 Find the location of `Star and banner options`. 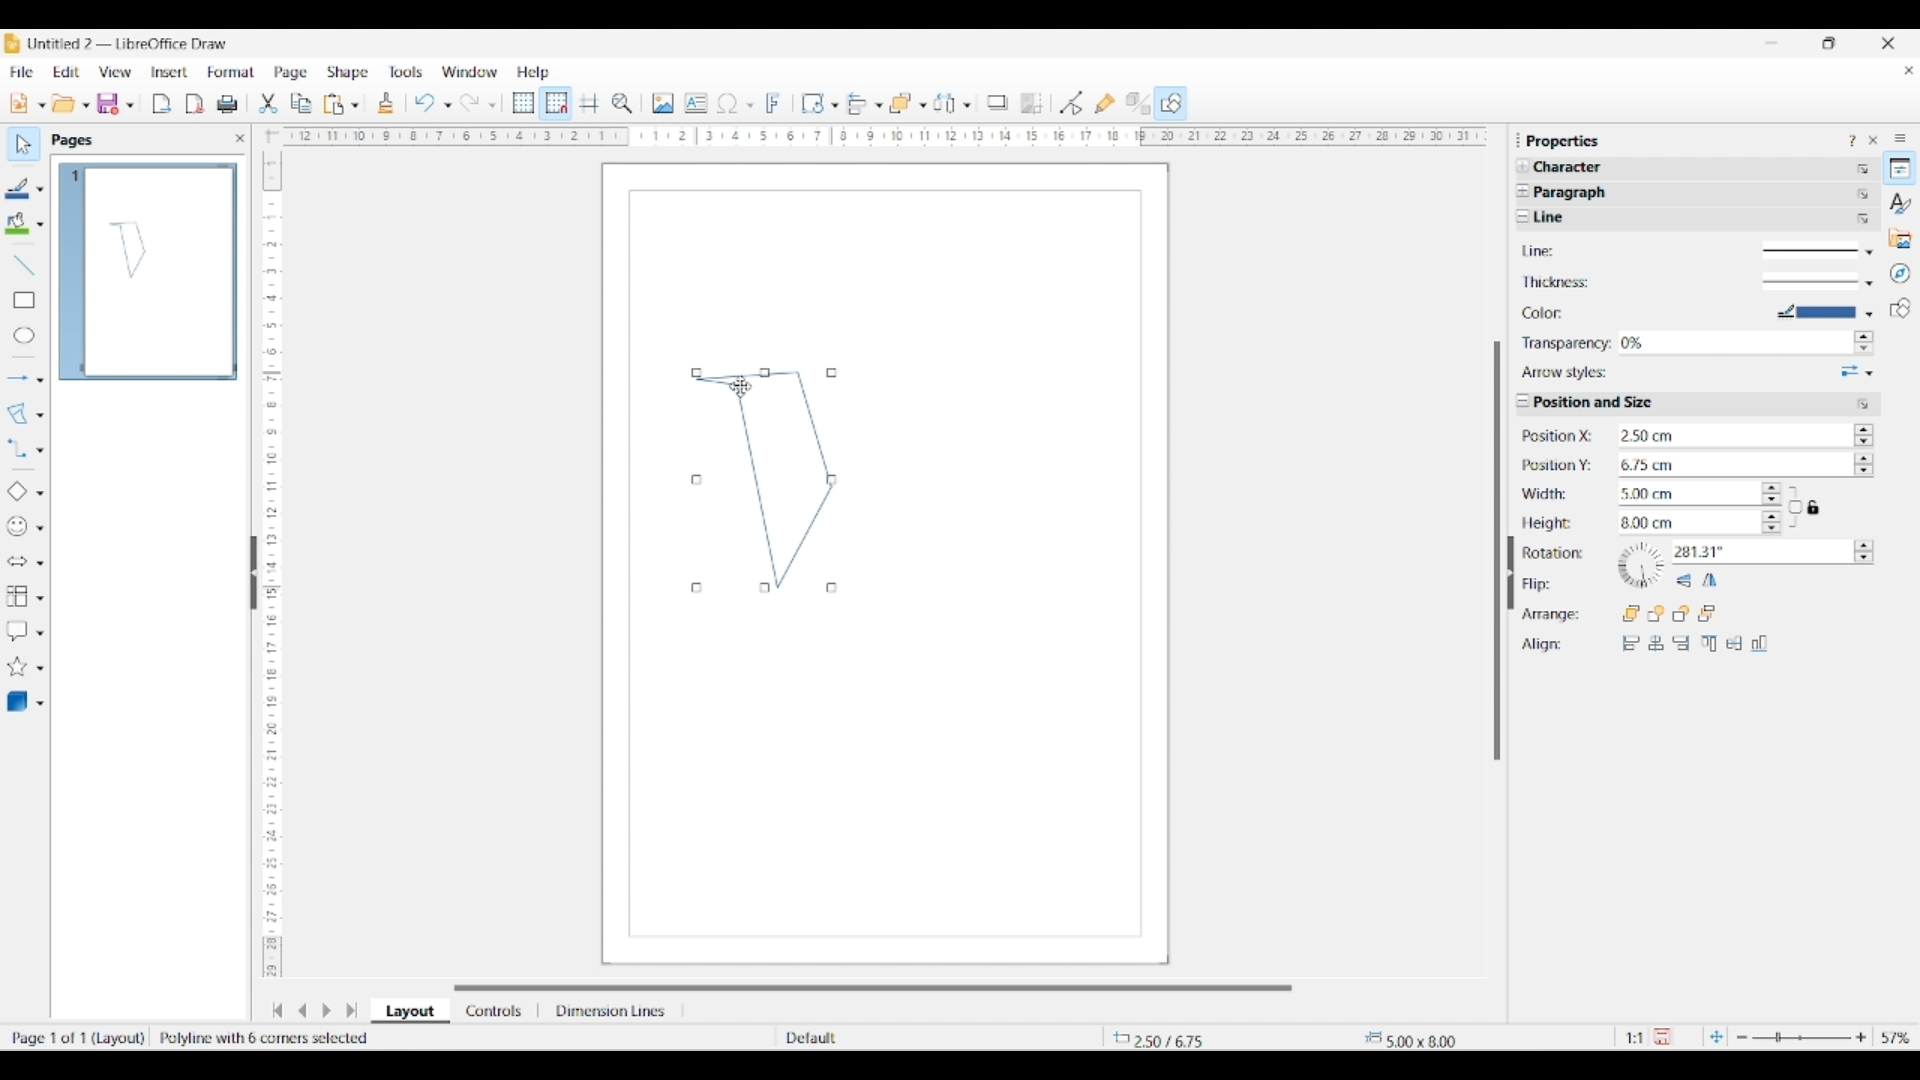

Star and banner options is located at coordinates (40, 669).